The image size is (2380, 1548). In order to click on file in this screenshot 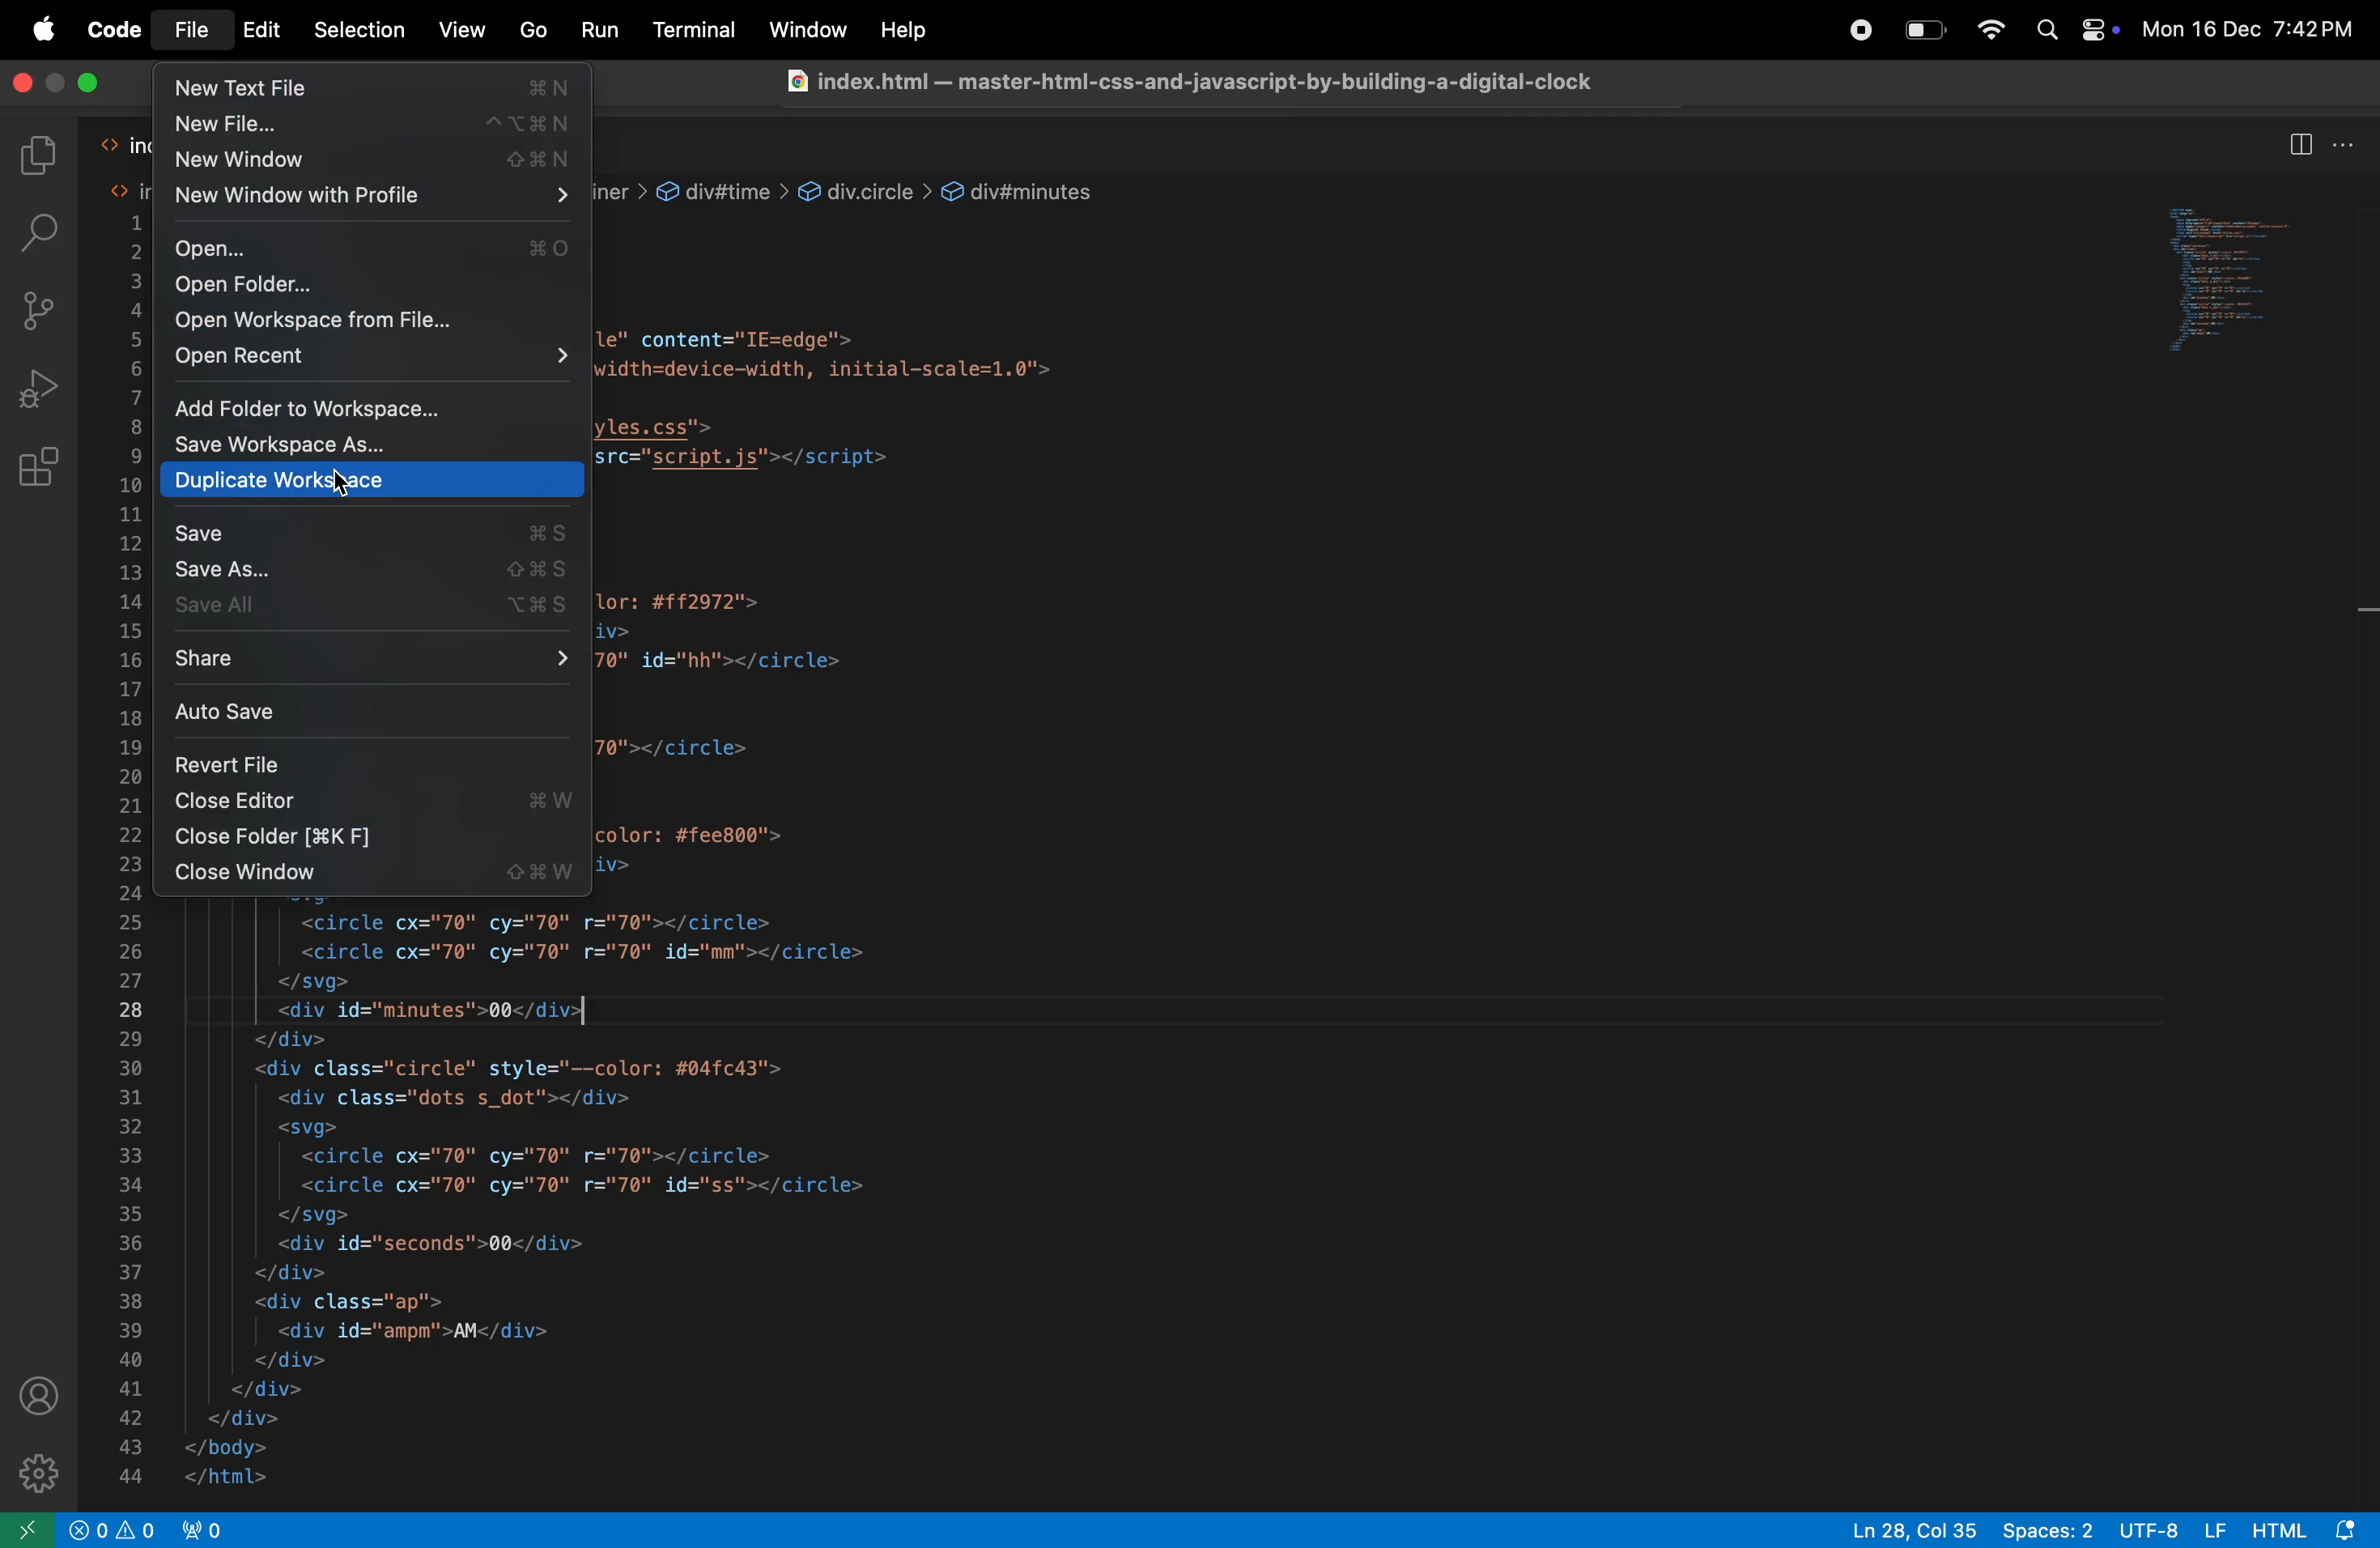, I will do `click(189, 29)`.